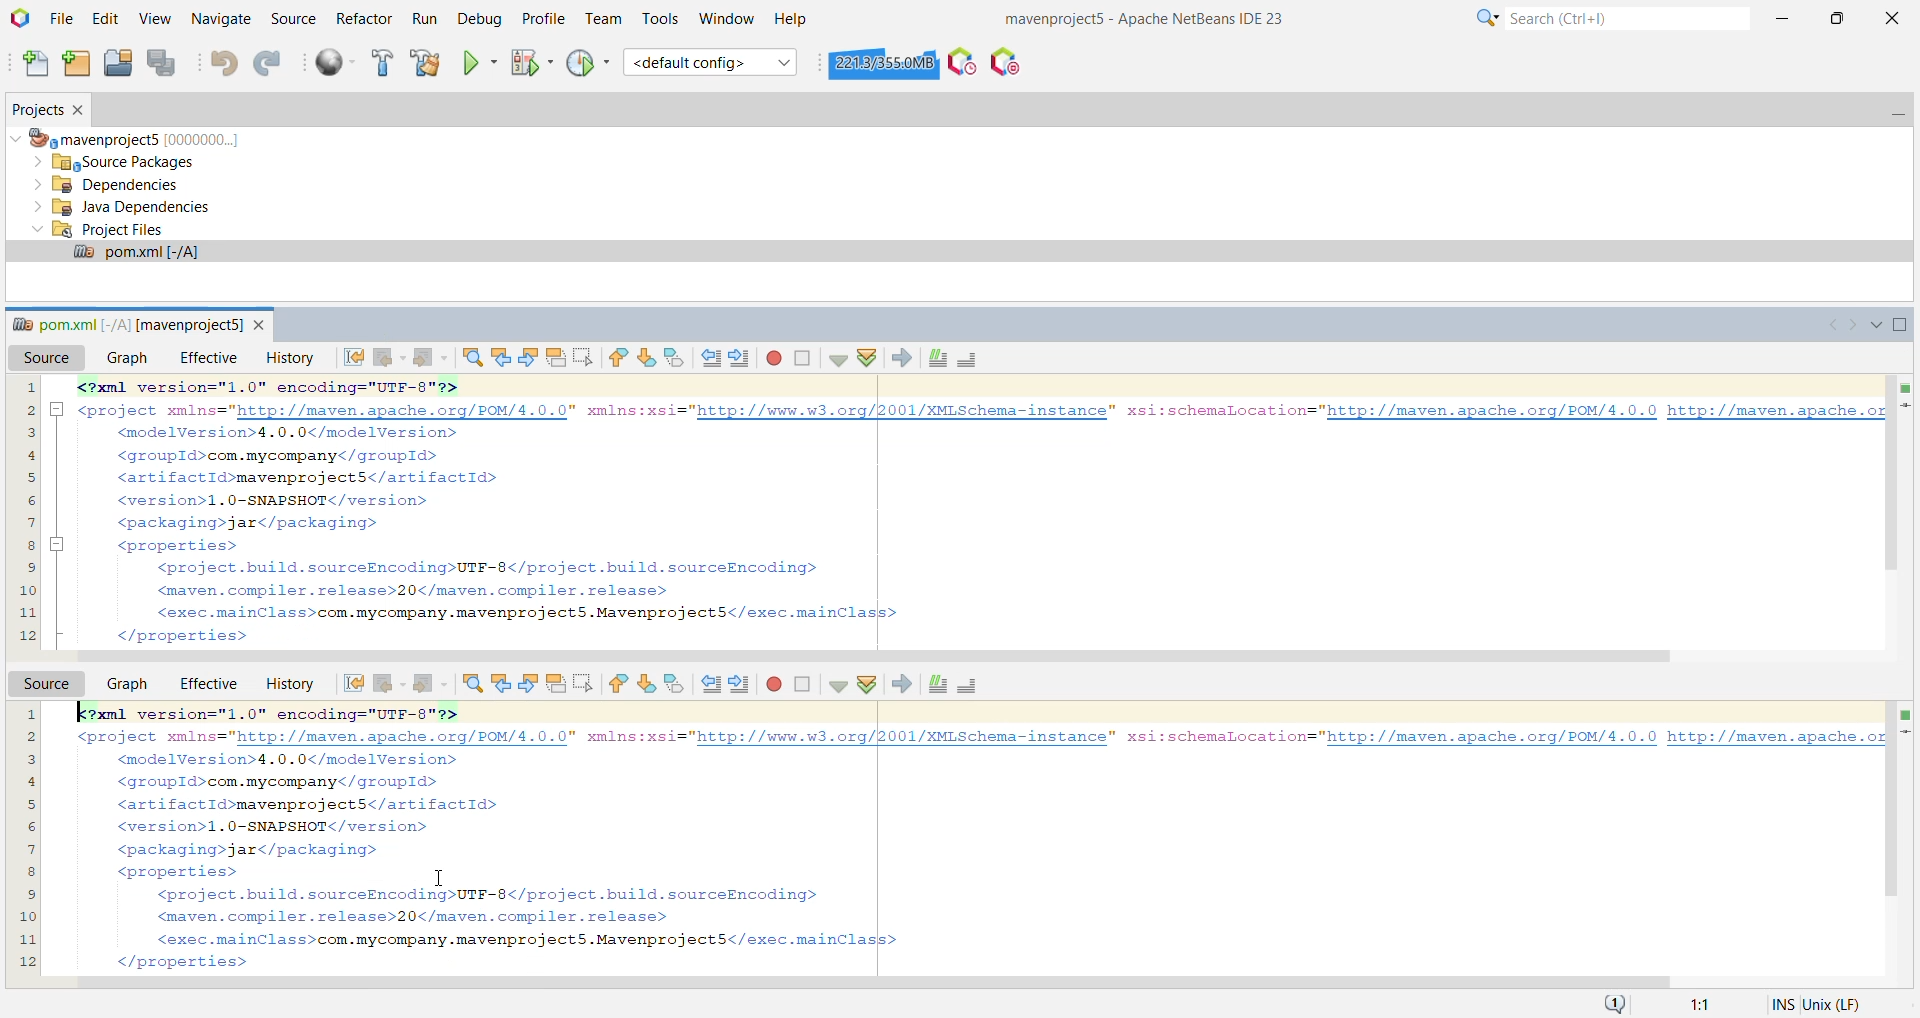  I want to click on Clean and Build Project, so click(426, 63).